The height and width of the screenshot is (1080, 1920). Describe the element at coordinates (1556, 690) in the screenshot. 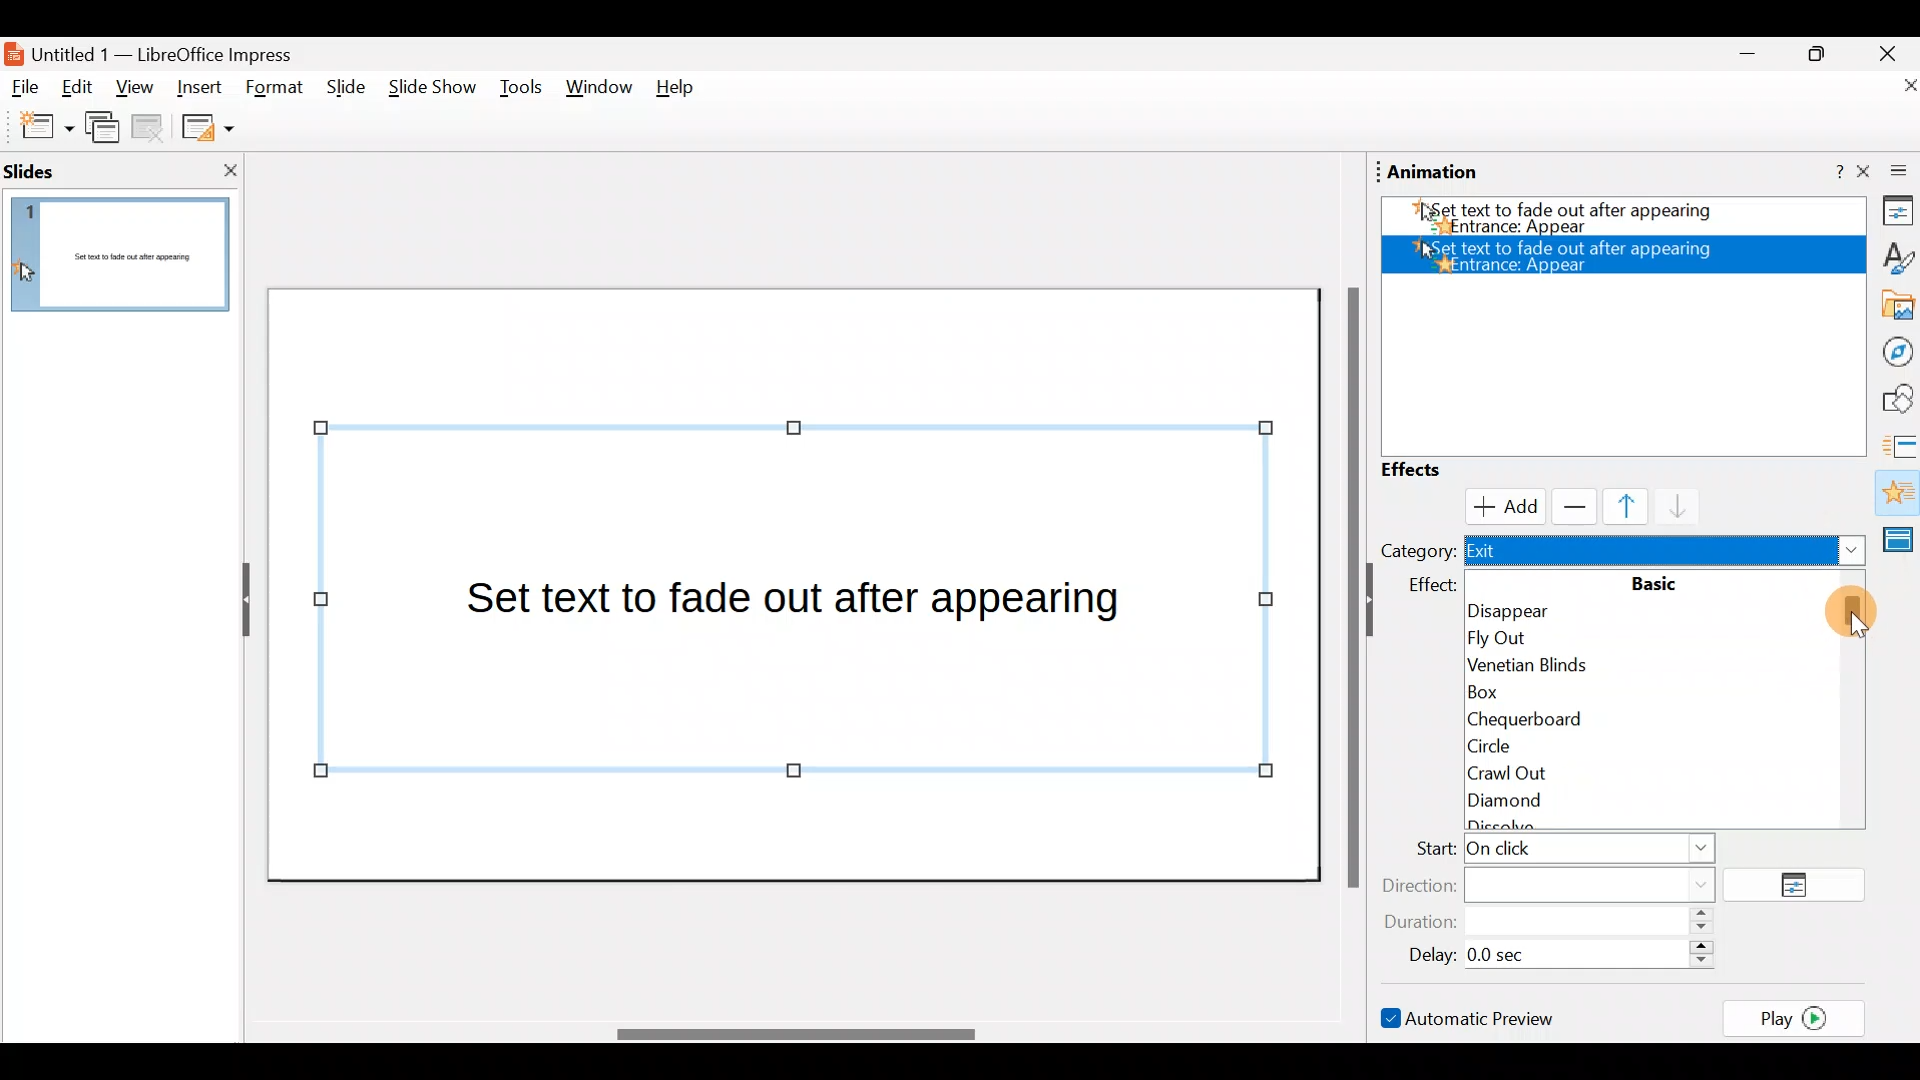

I see `Box` at that location.